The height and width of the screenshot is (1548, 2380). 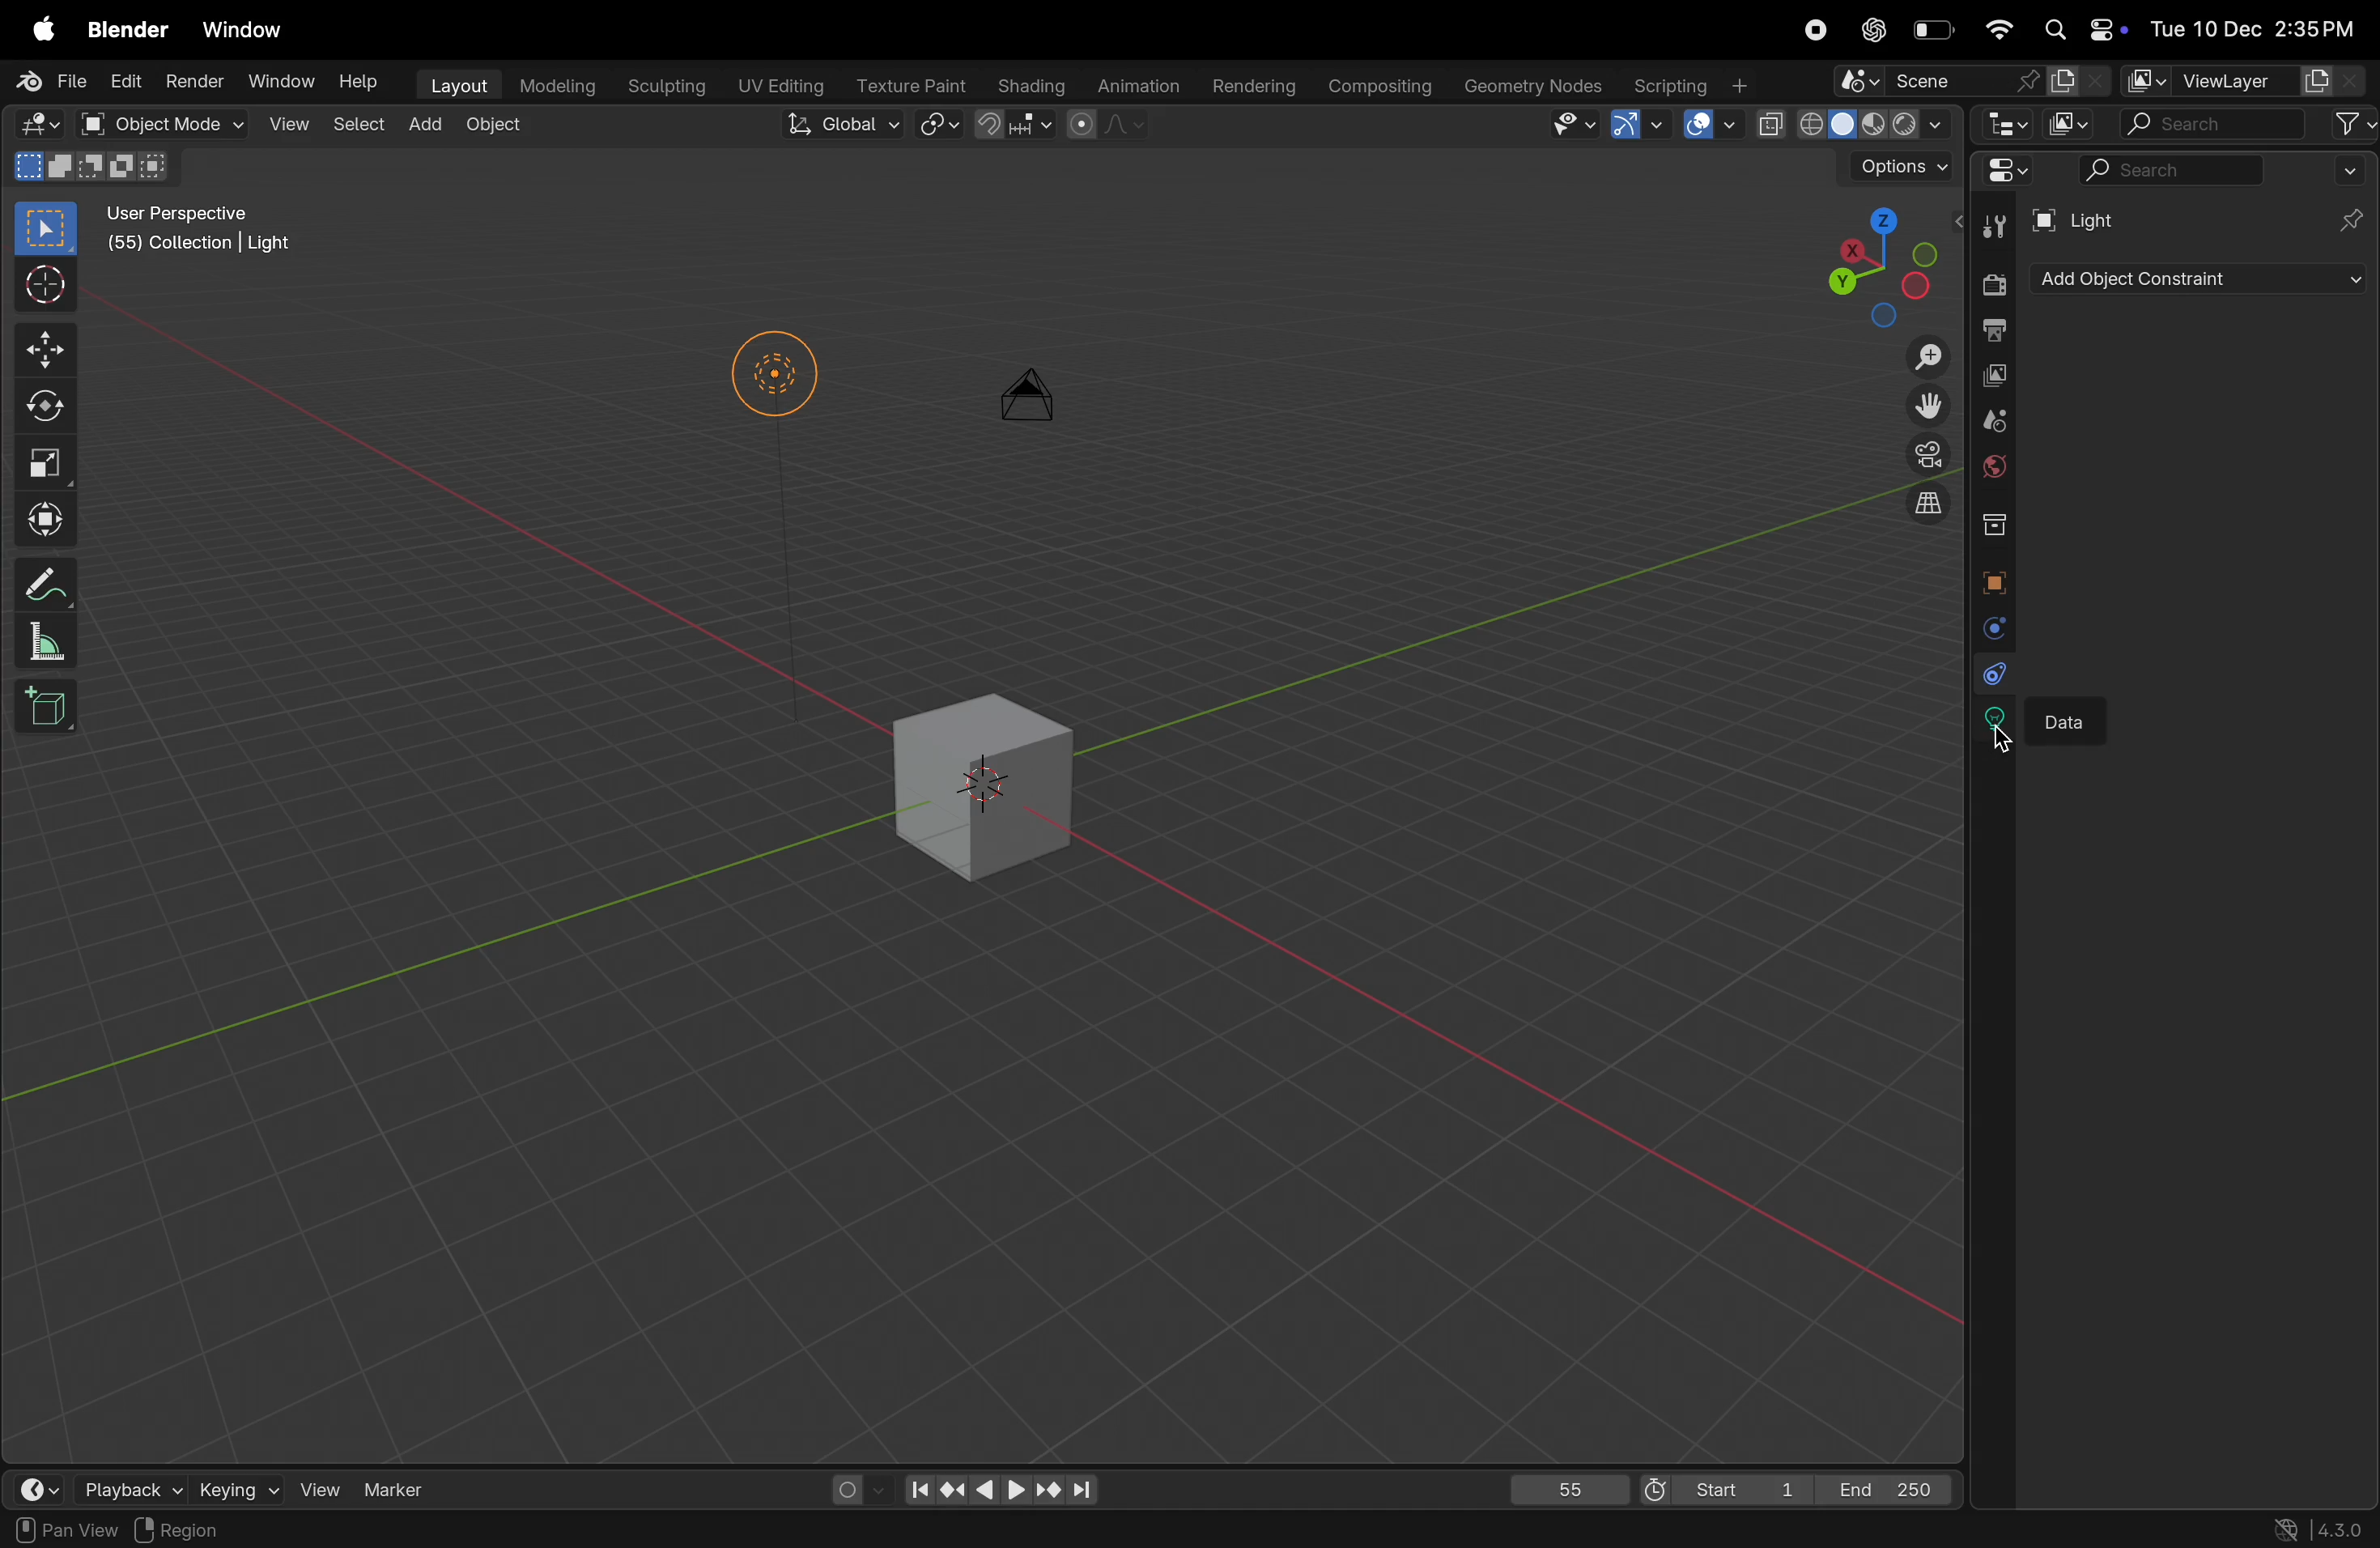 I want to click on Zoom, so click(x=1932, y=360).